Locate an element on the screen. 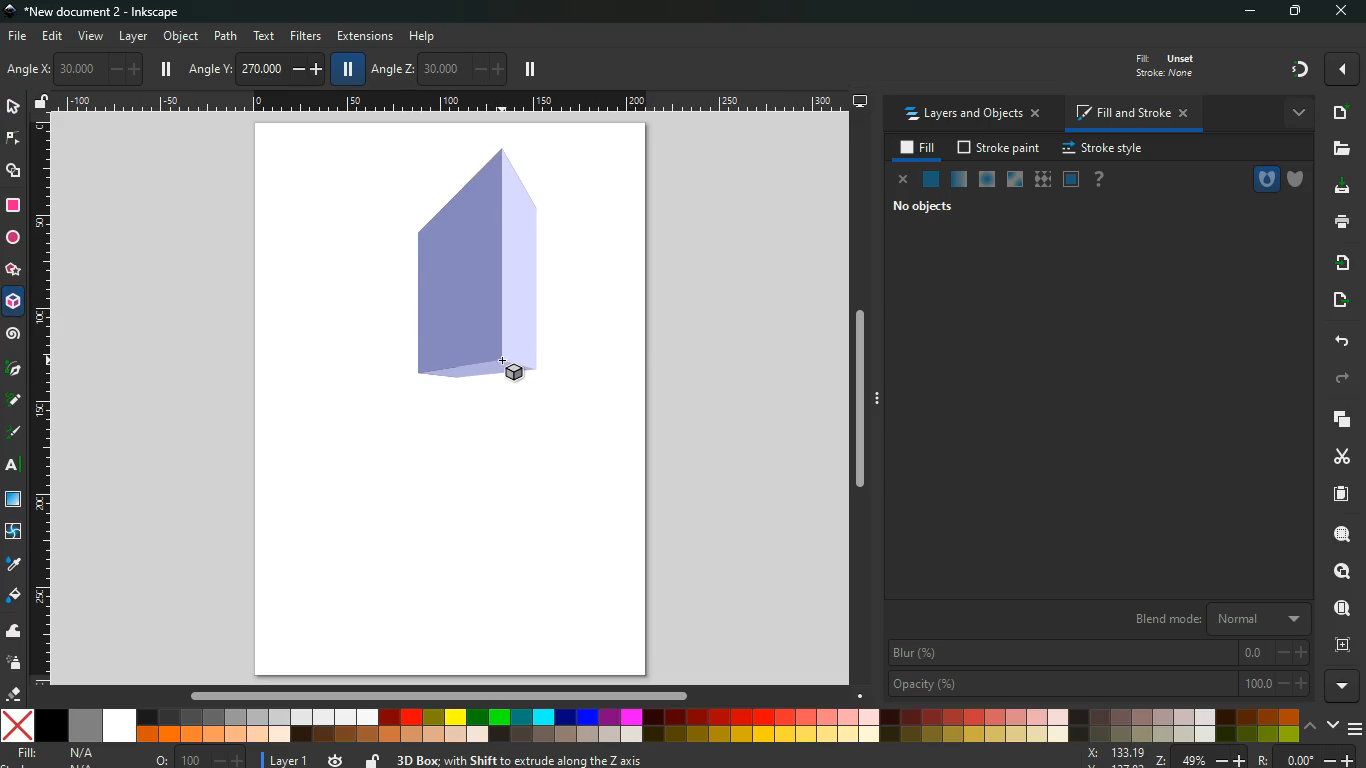  shield is located at coordinates (1299, 180).